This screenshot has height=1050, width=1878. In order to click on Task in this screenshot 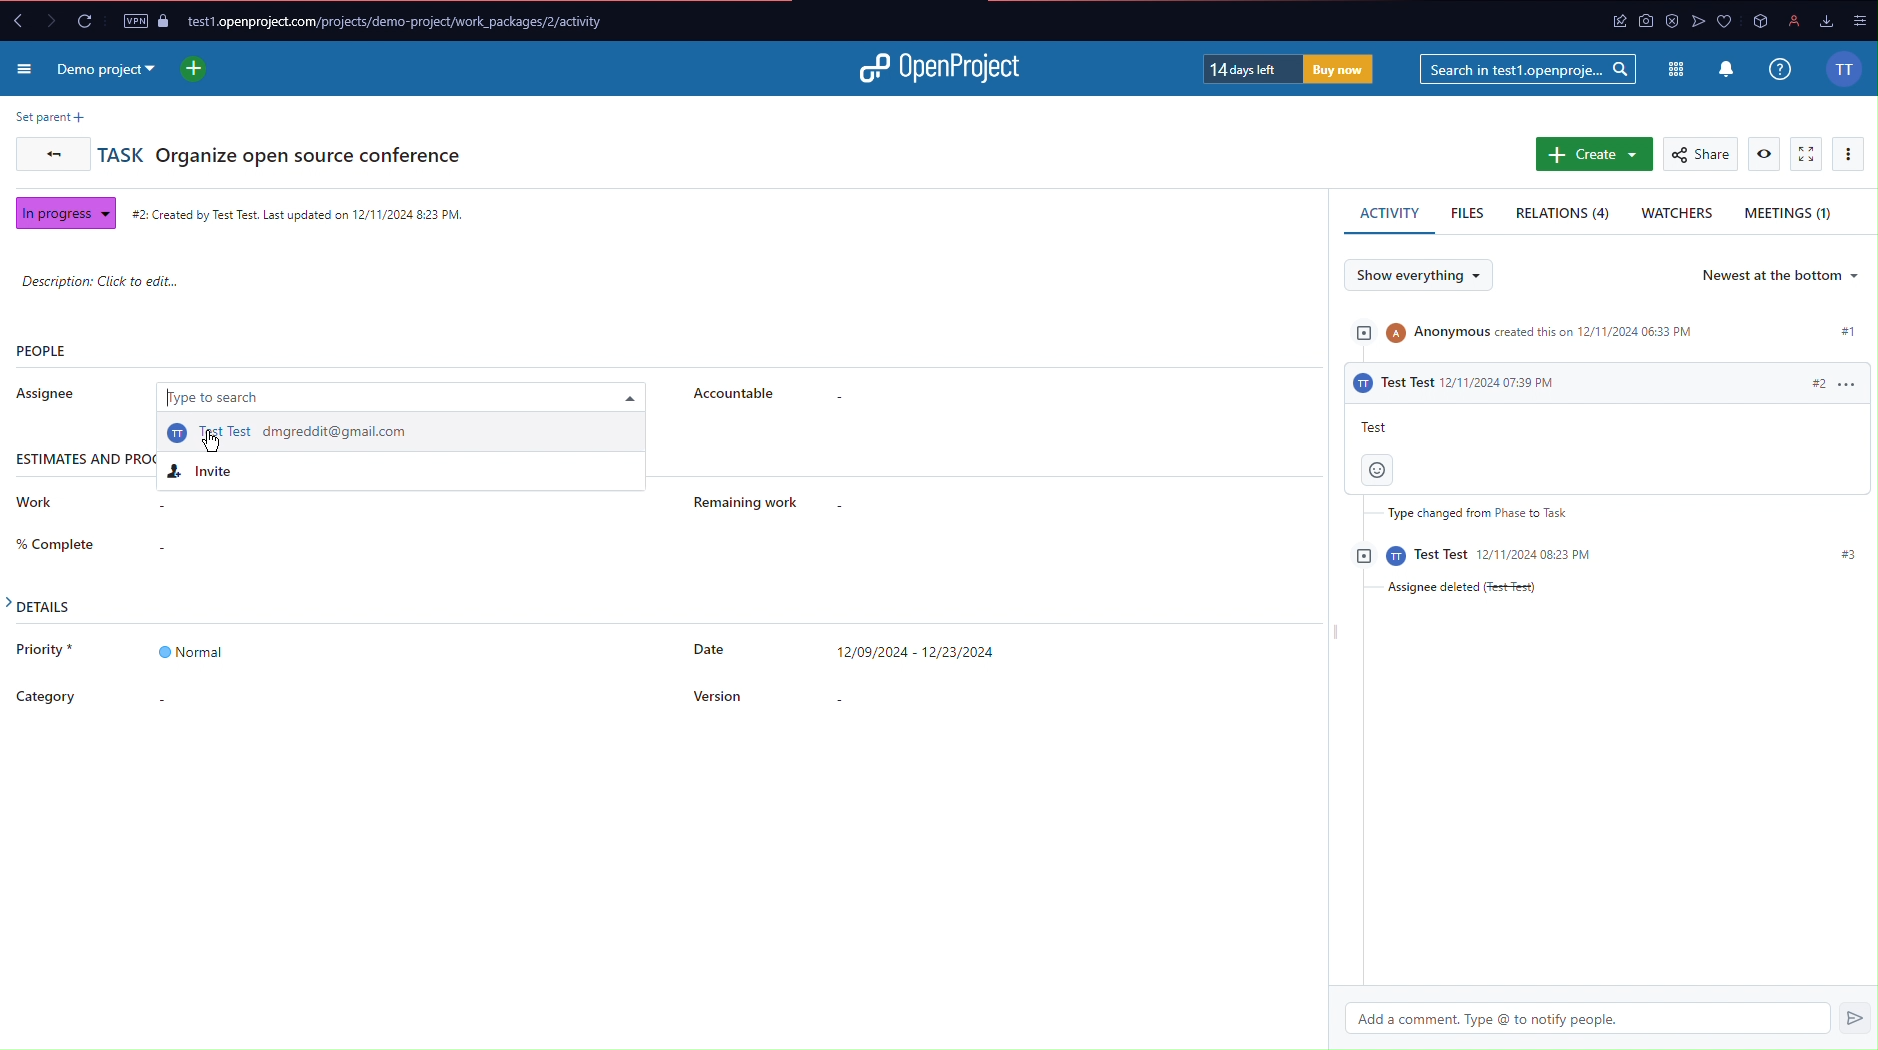, I will do `click(120, 152)`.